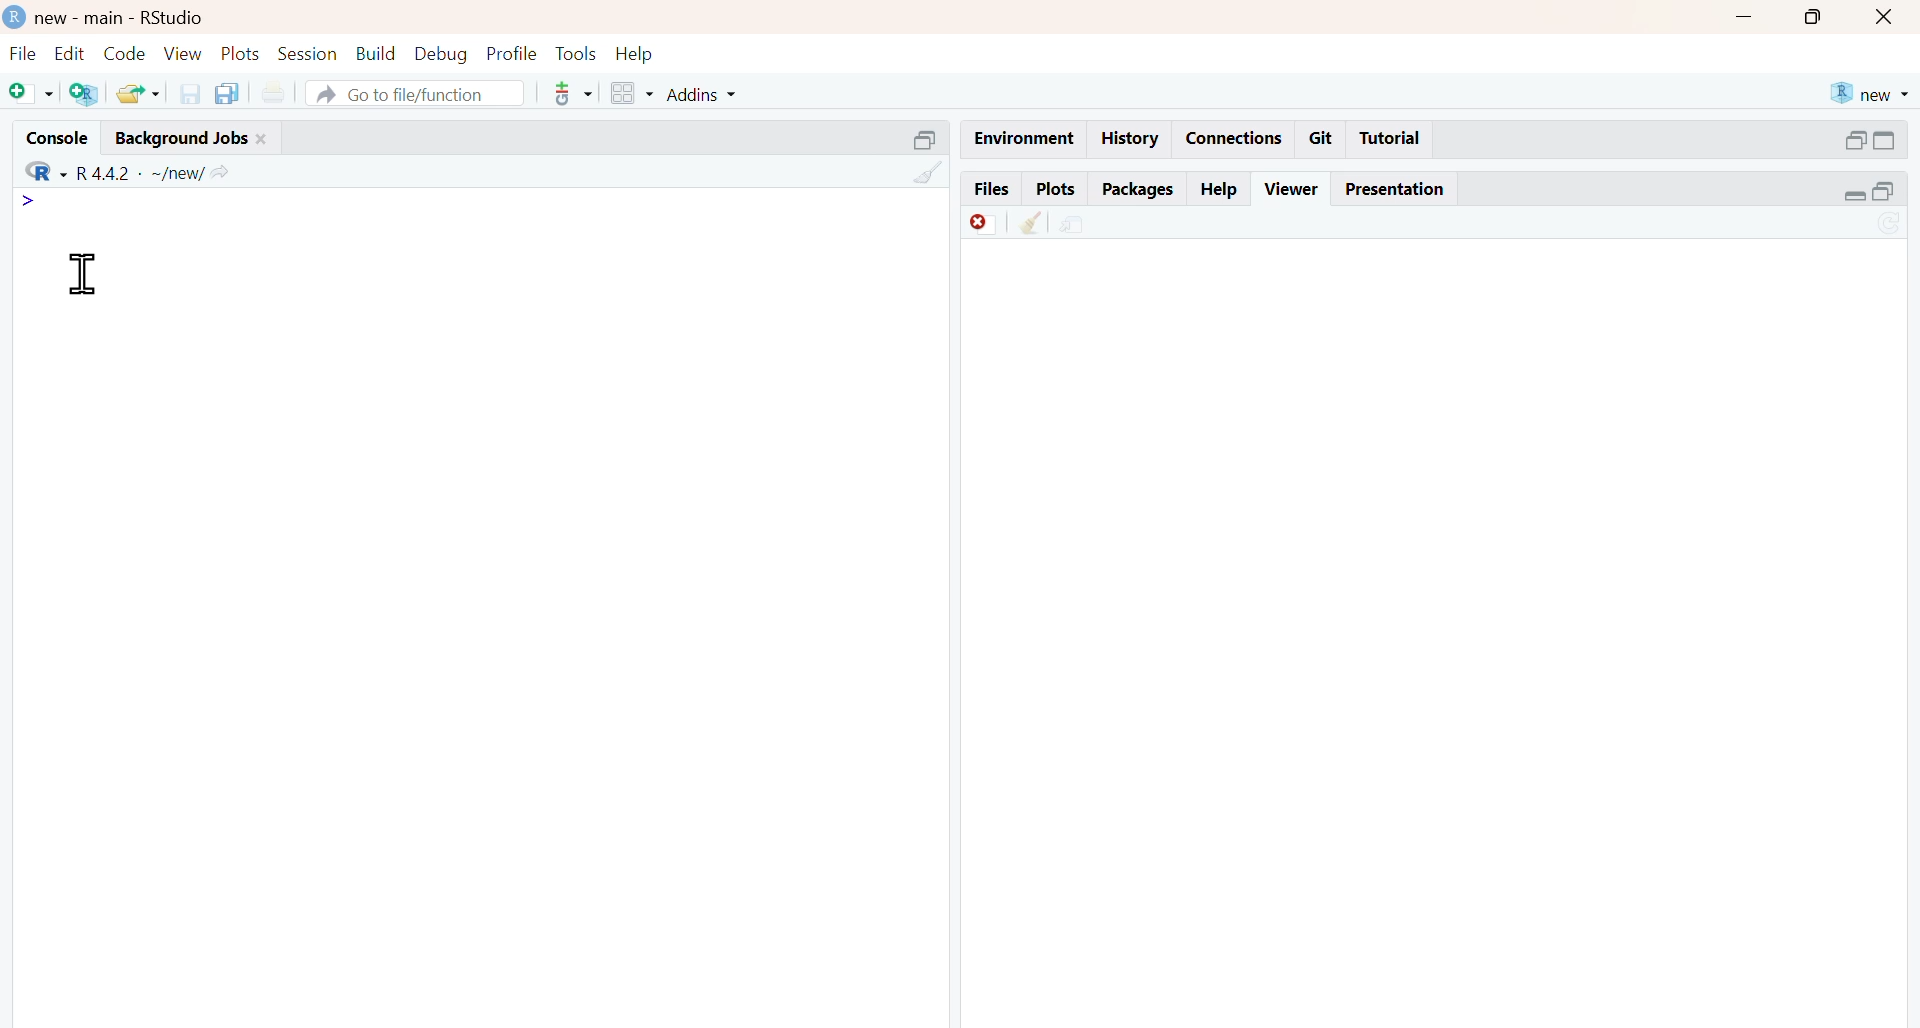 The image size is (1920, 1028). I want to click on add file as, so click(32, 94).